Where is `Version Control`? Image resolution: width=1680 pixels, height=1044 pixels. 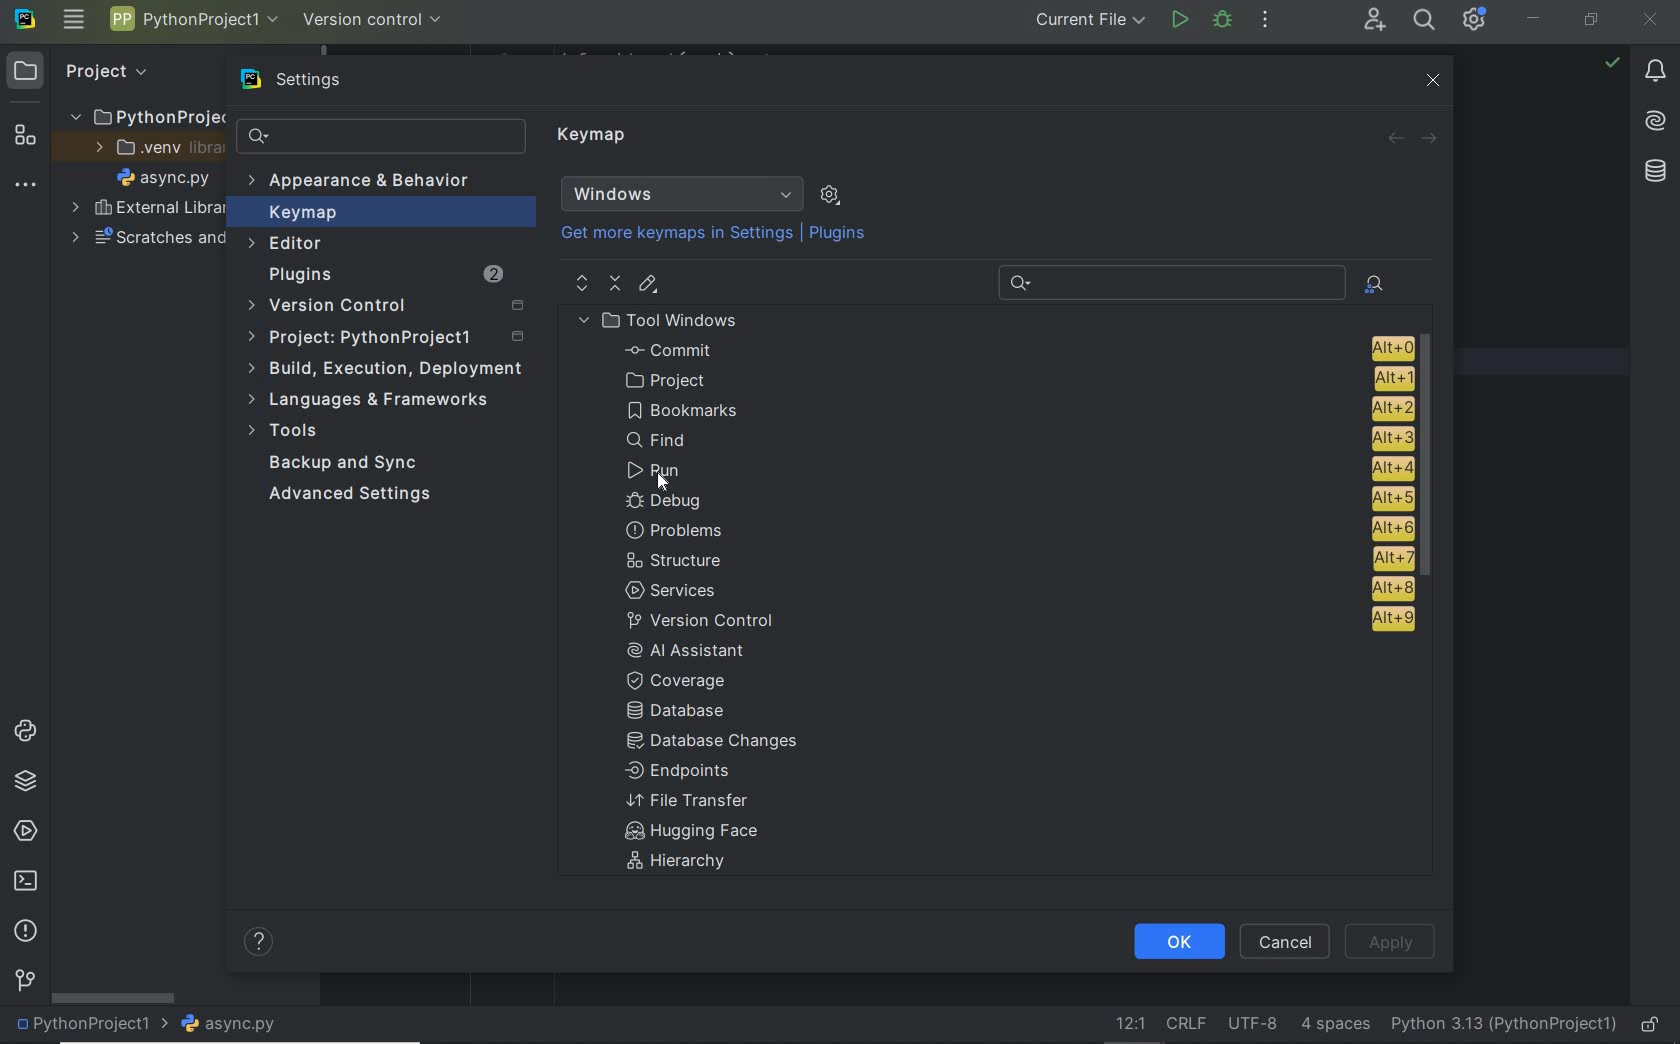 Version Control is located at coordinates (385, 307).